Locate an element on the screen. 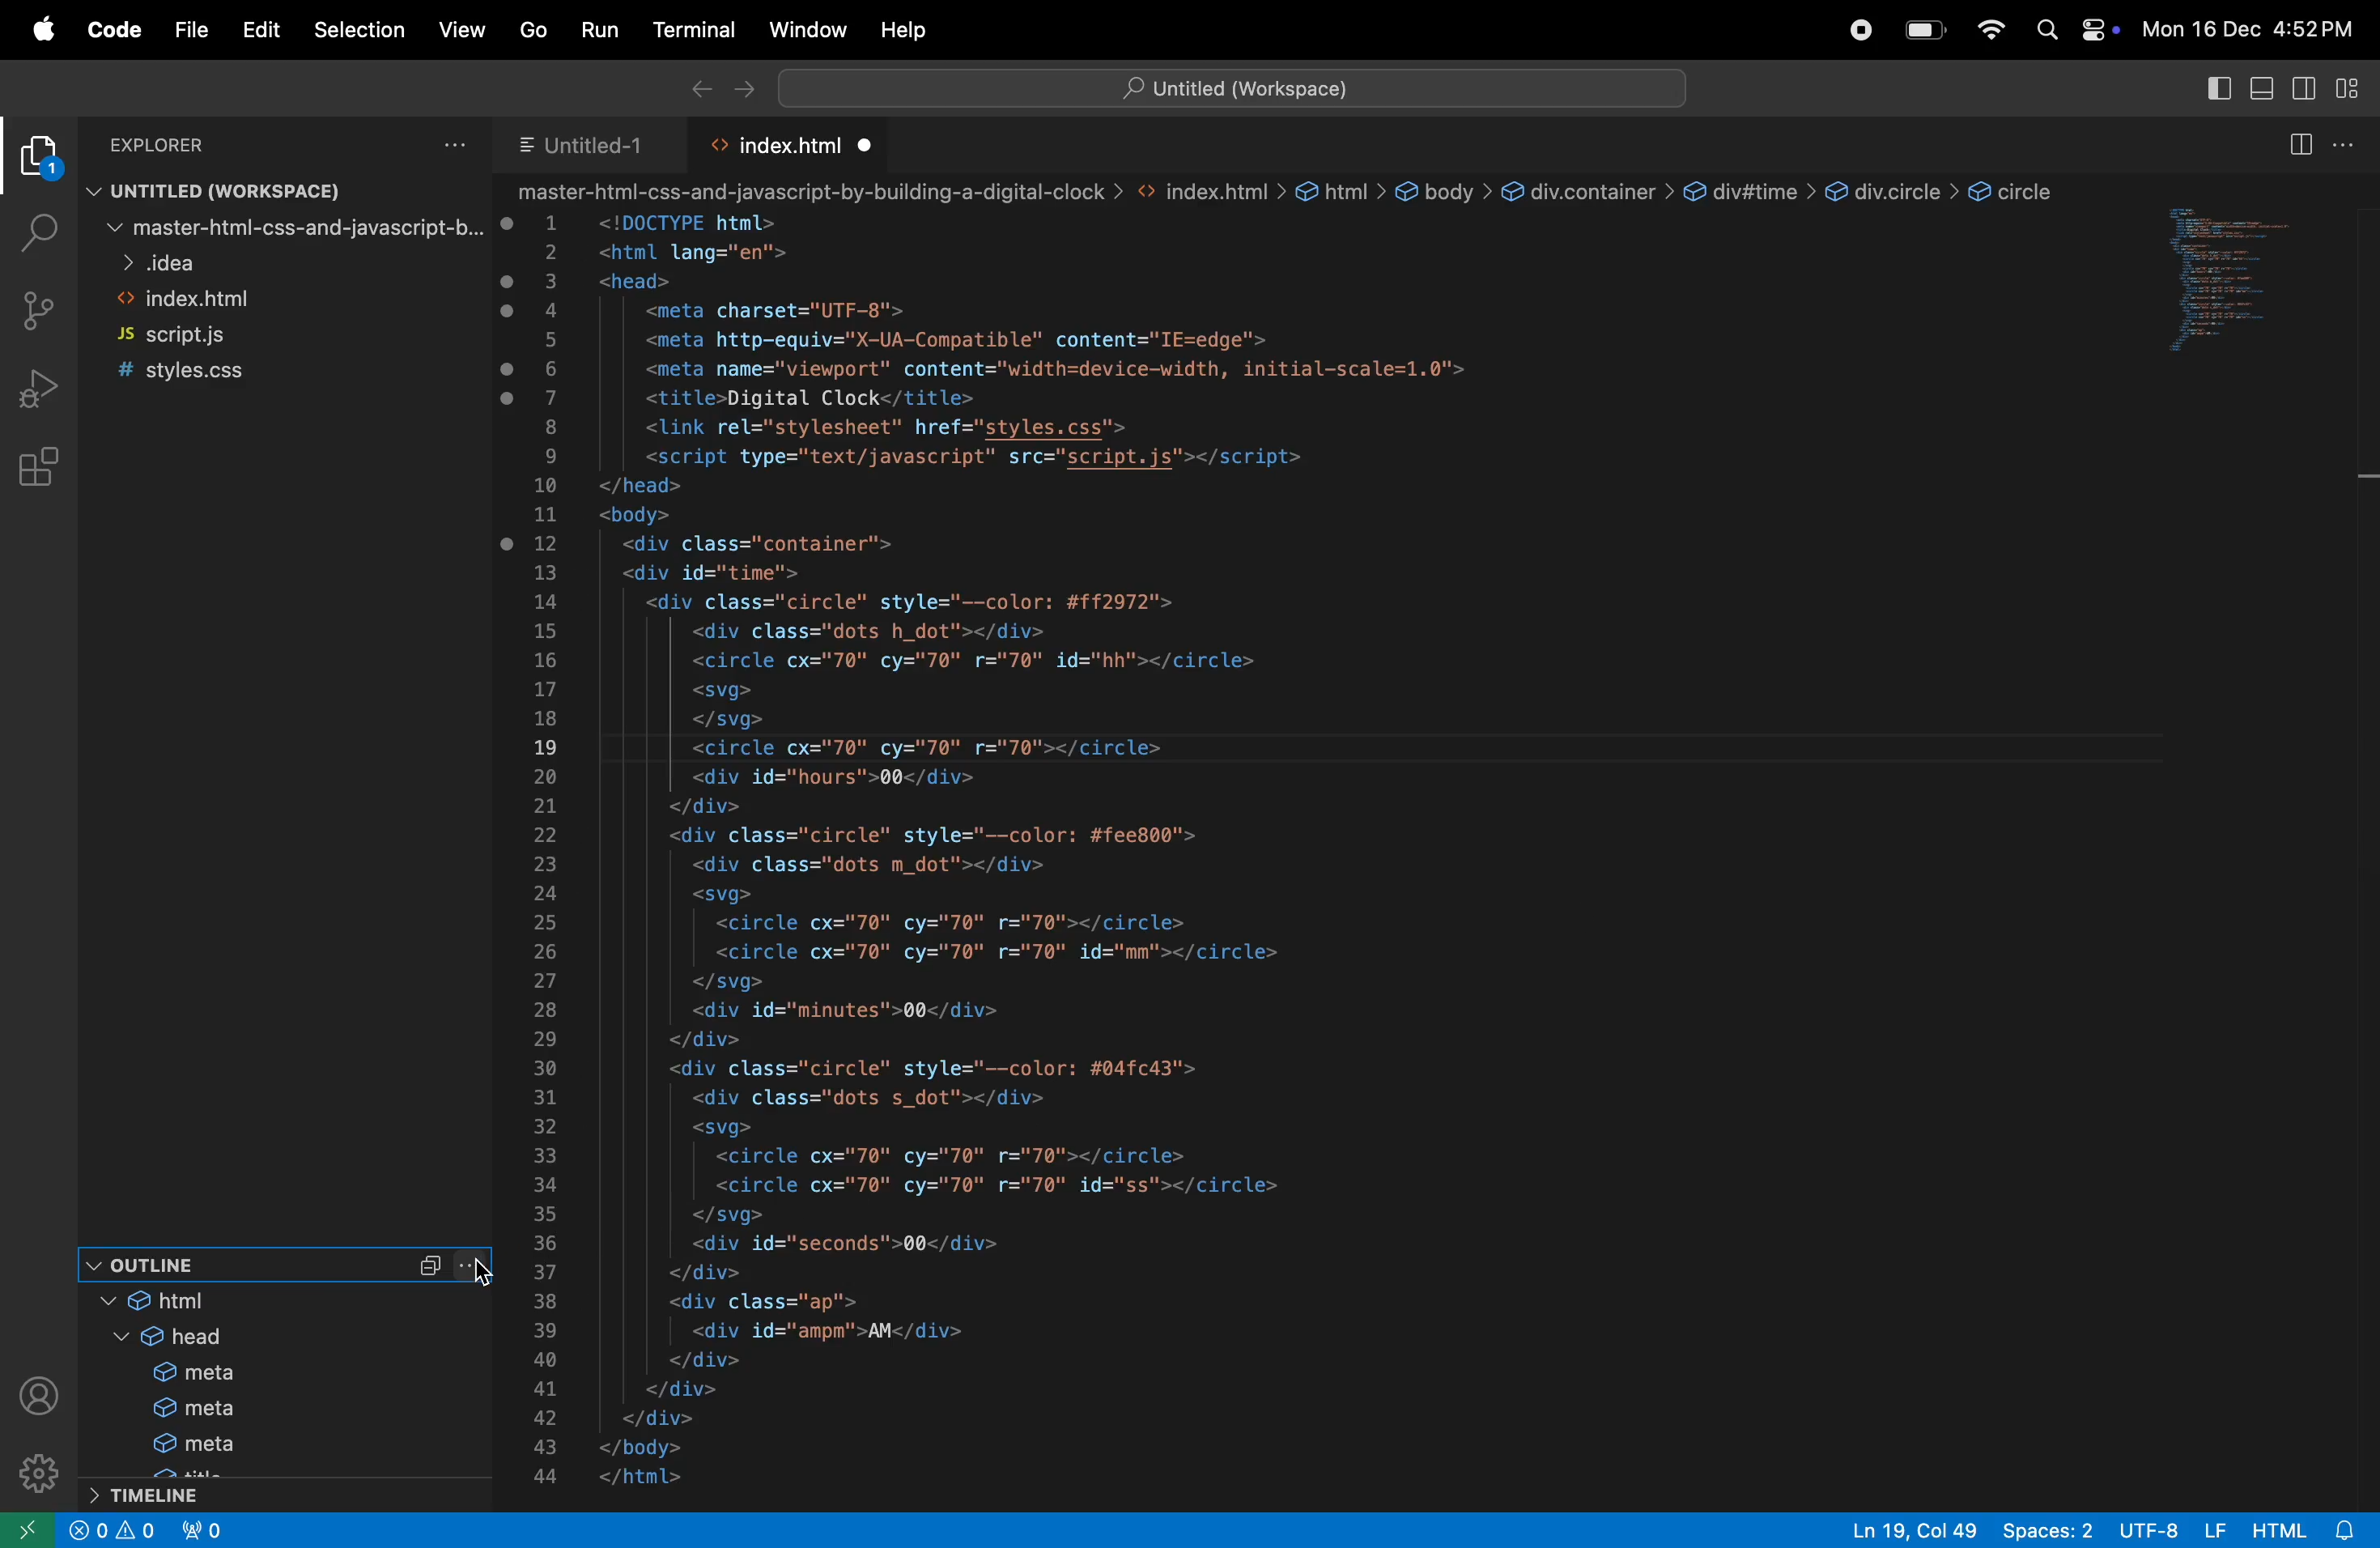 This screenshot has height=1548, width=2380. settings is located at coordinates (36, 1468).